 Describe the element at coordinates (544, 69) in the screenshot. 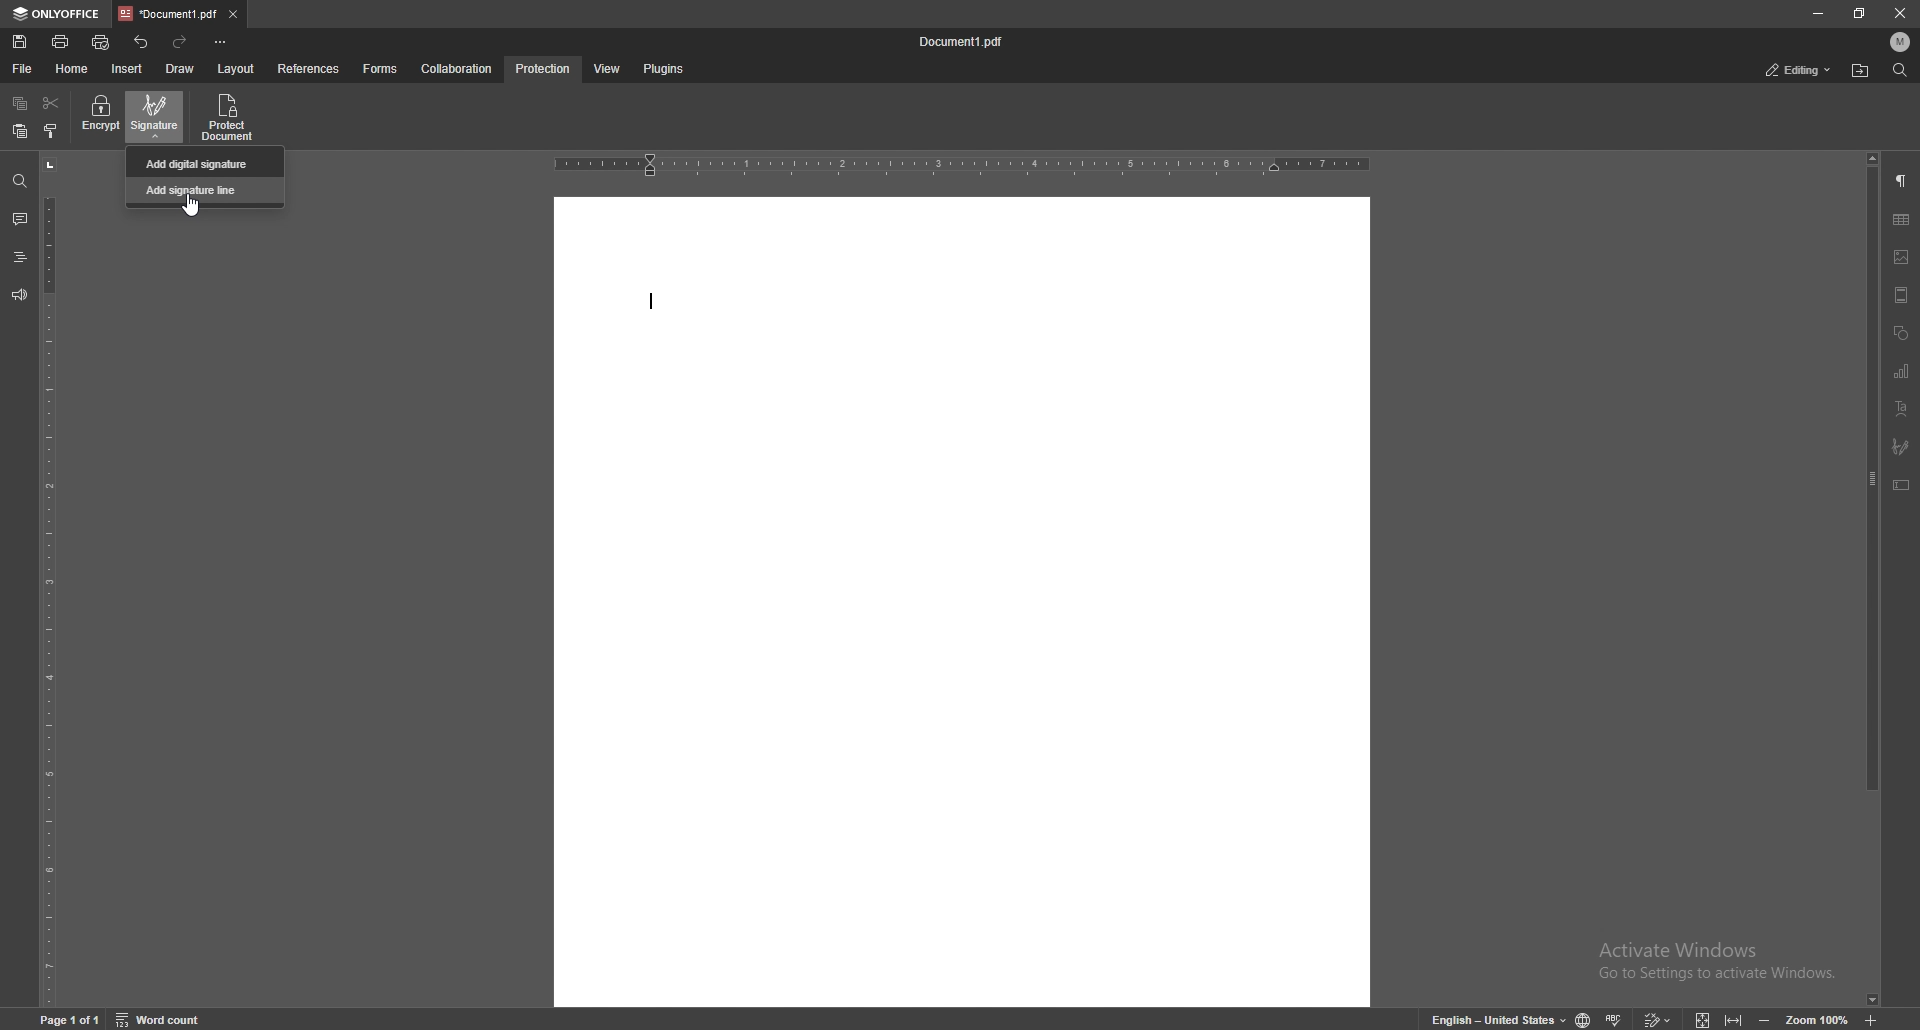

I see `protection` at that location.